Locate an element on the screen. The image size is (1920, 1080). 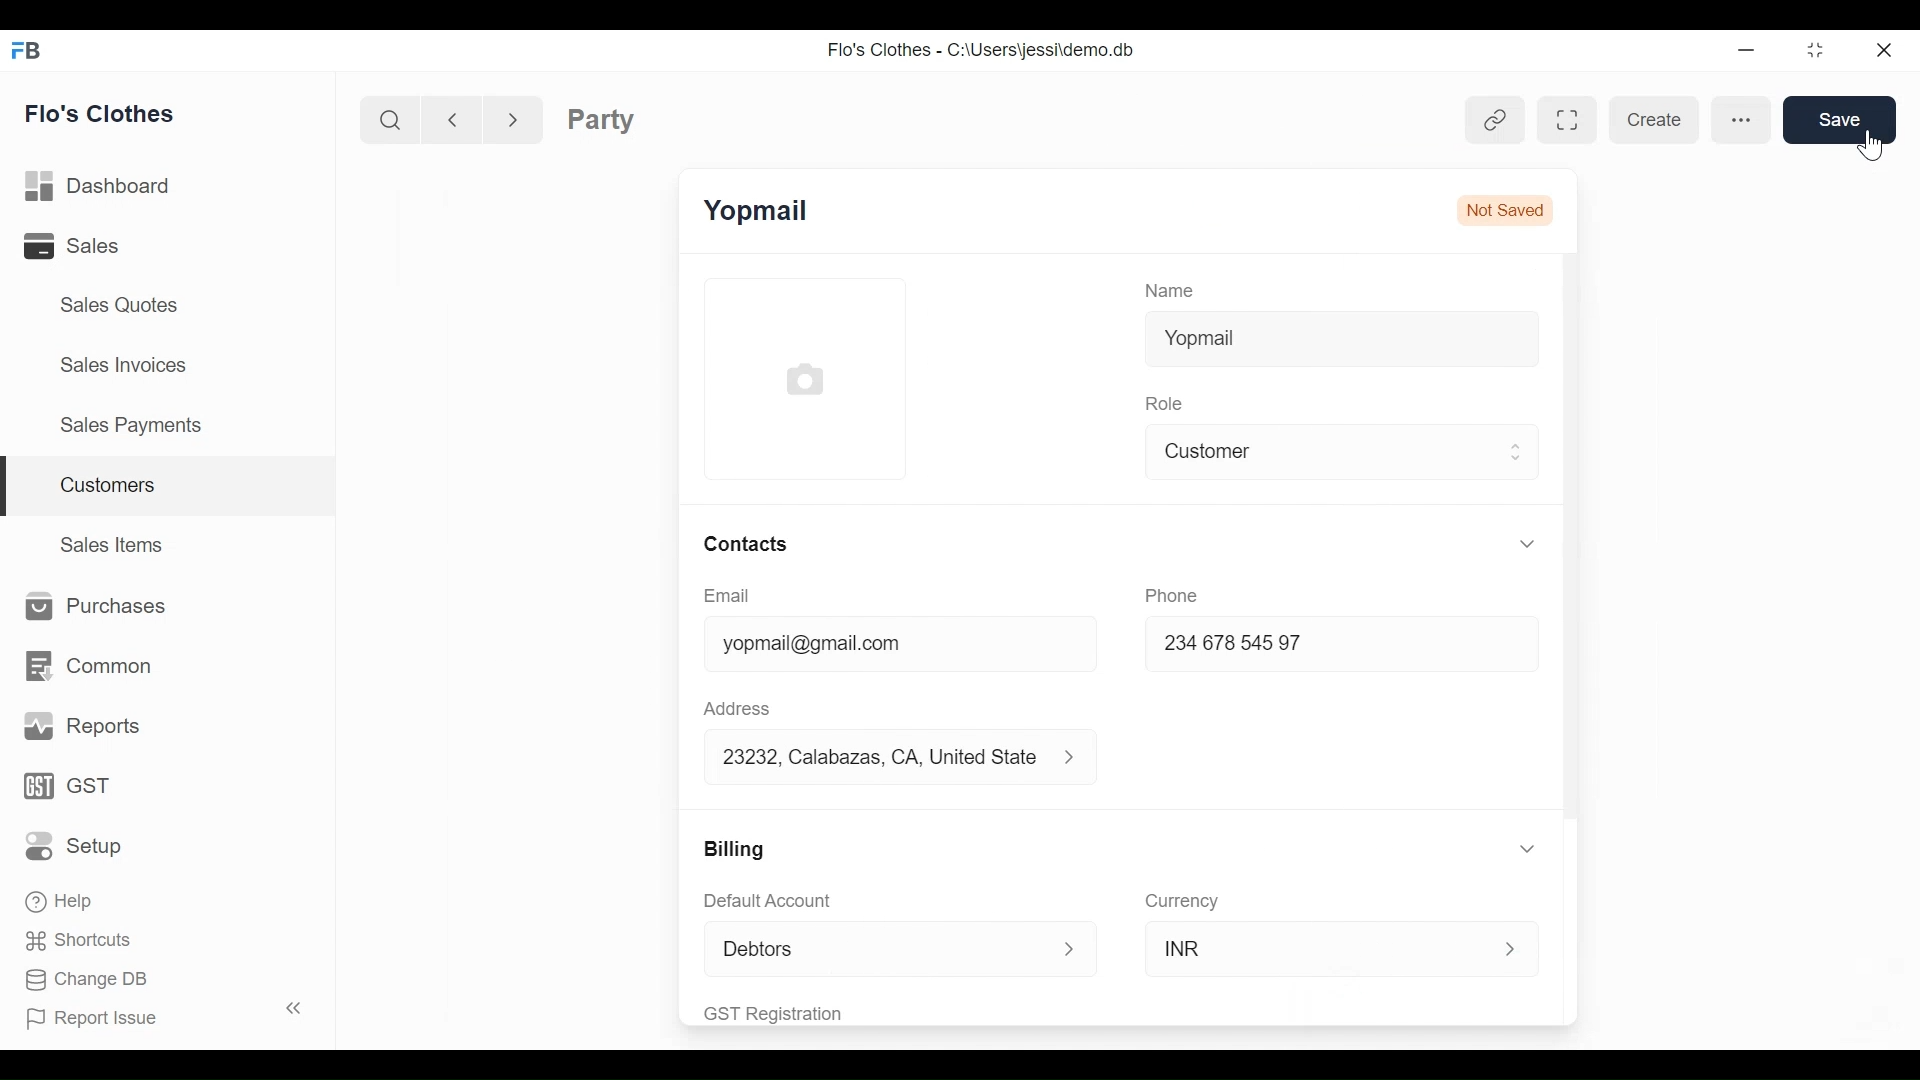
Expand is located at coordinates (1082, 760).